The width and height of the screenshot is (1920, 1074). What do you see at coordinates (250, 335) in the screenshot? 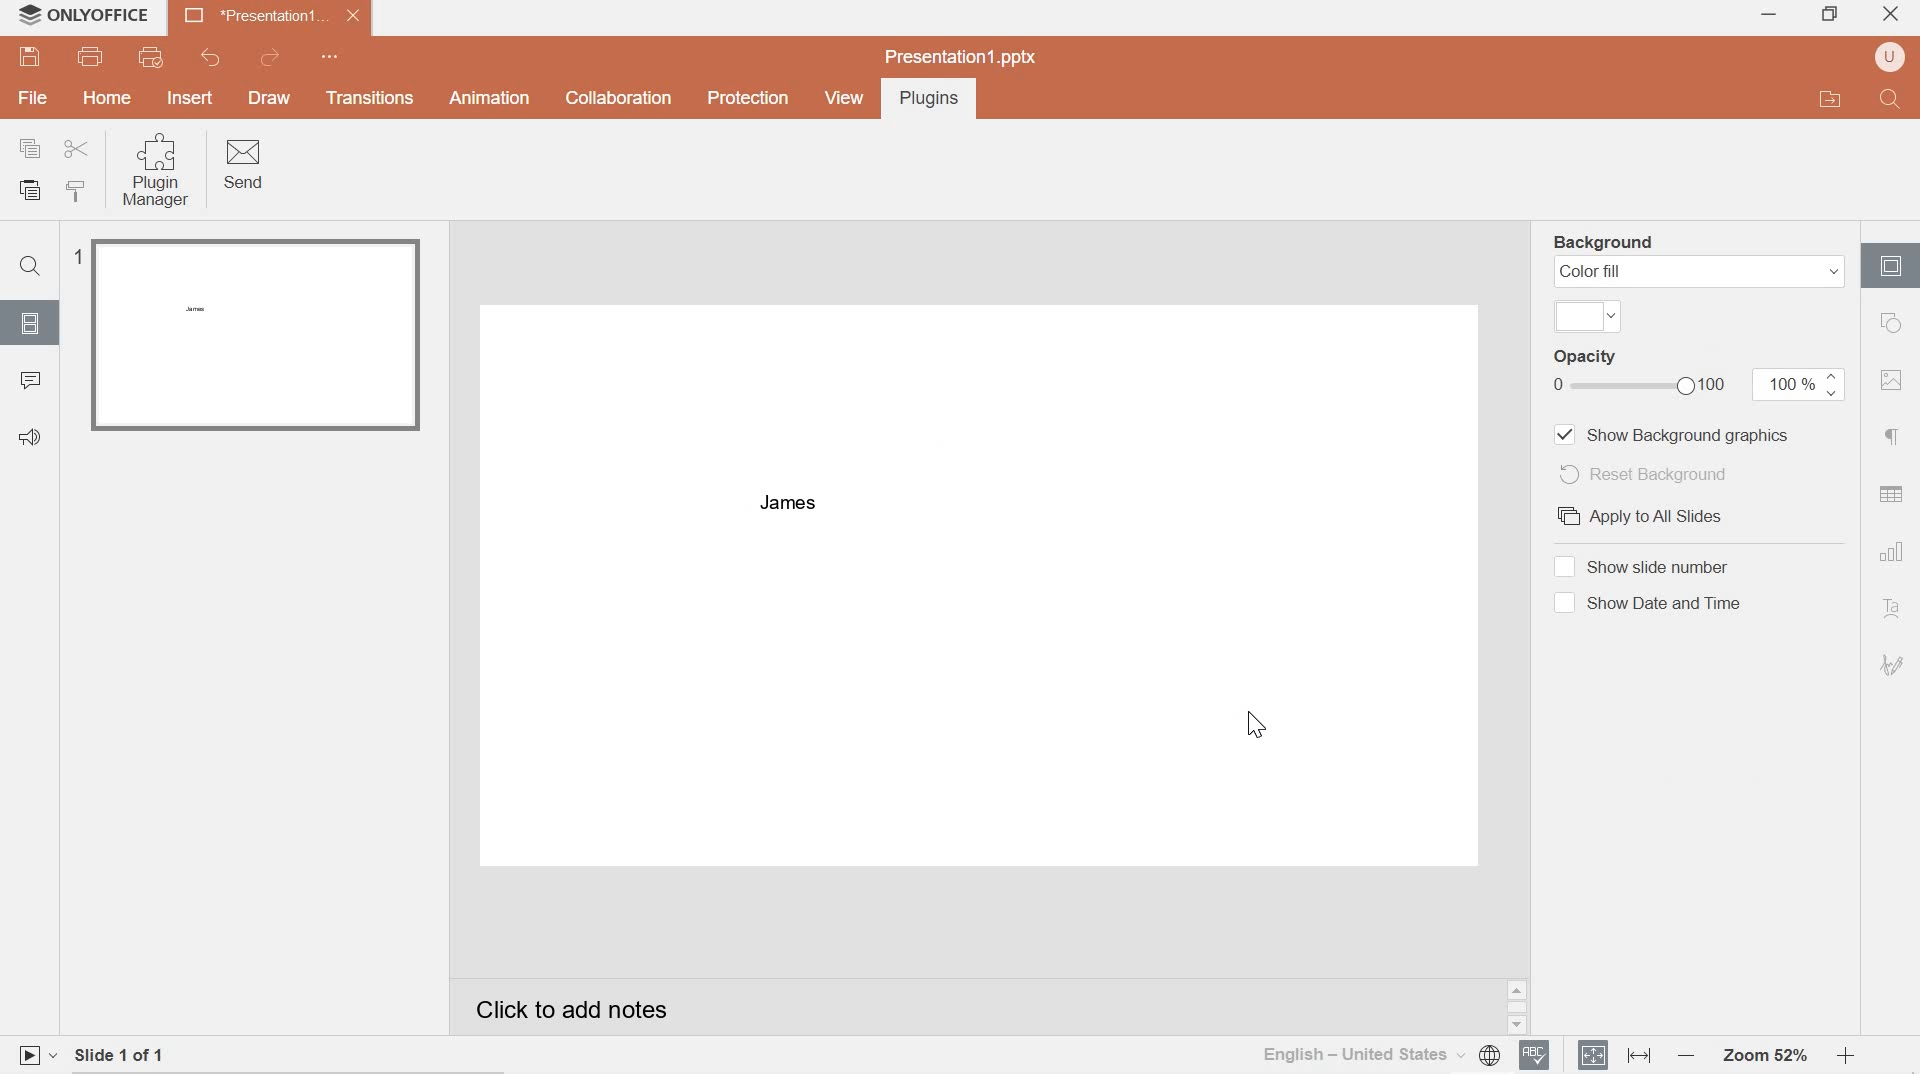
I see `slide 1` at bounding box center [250, 335].